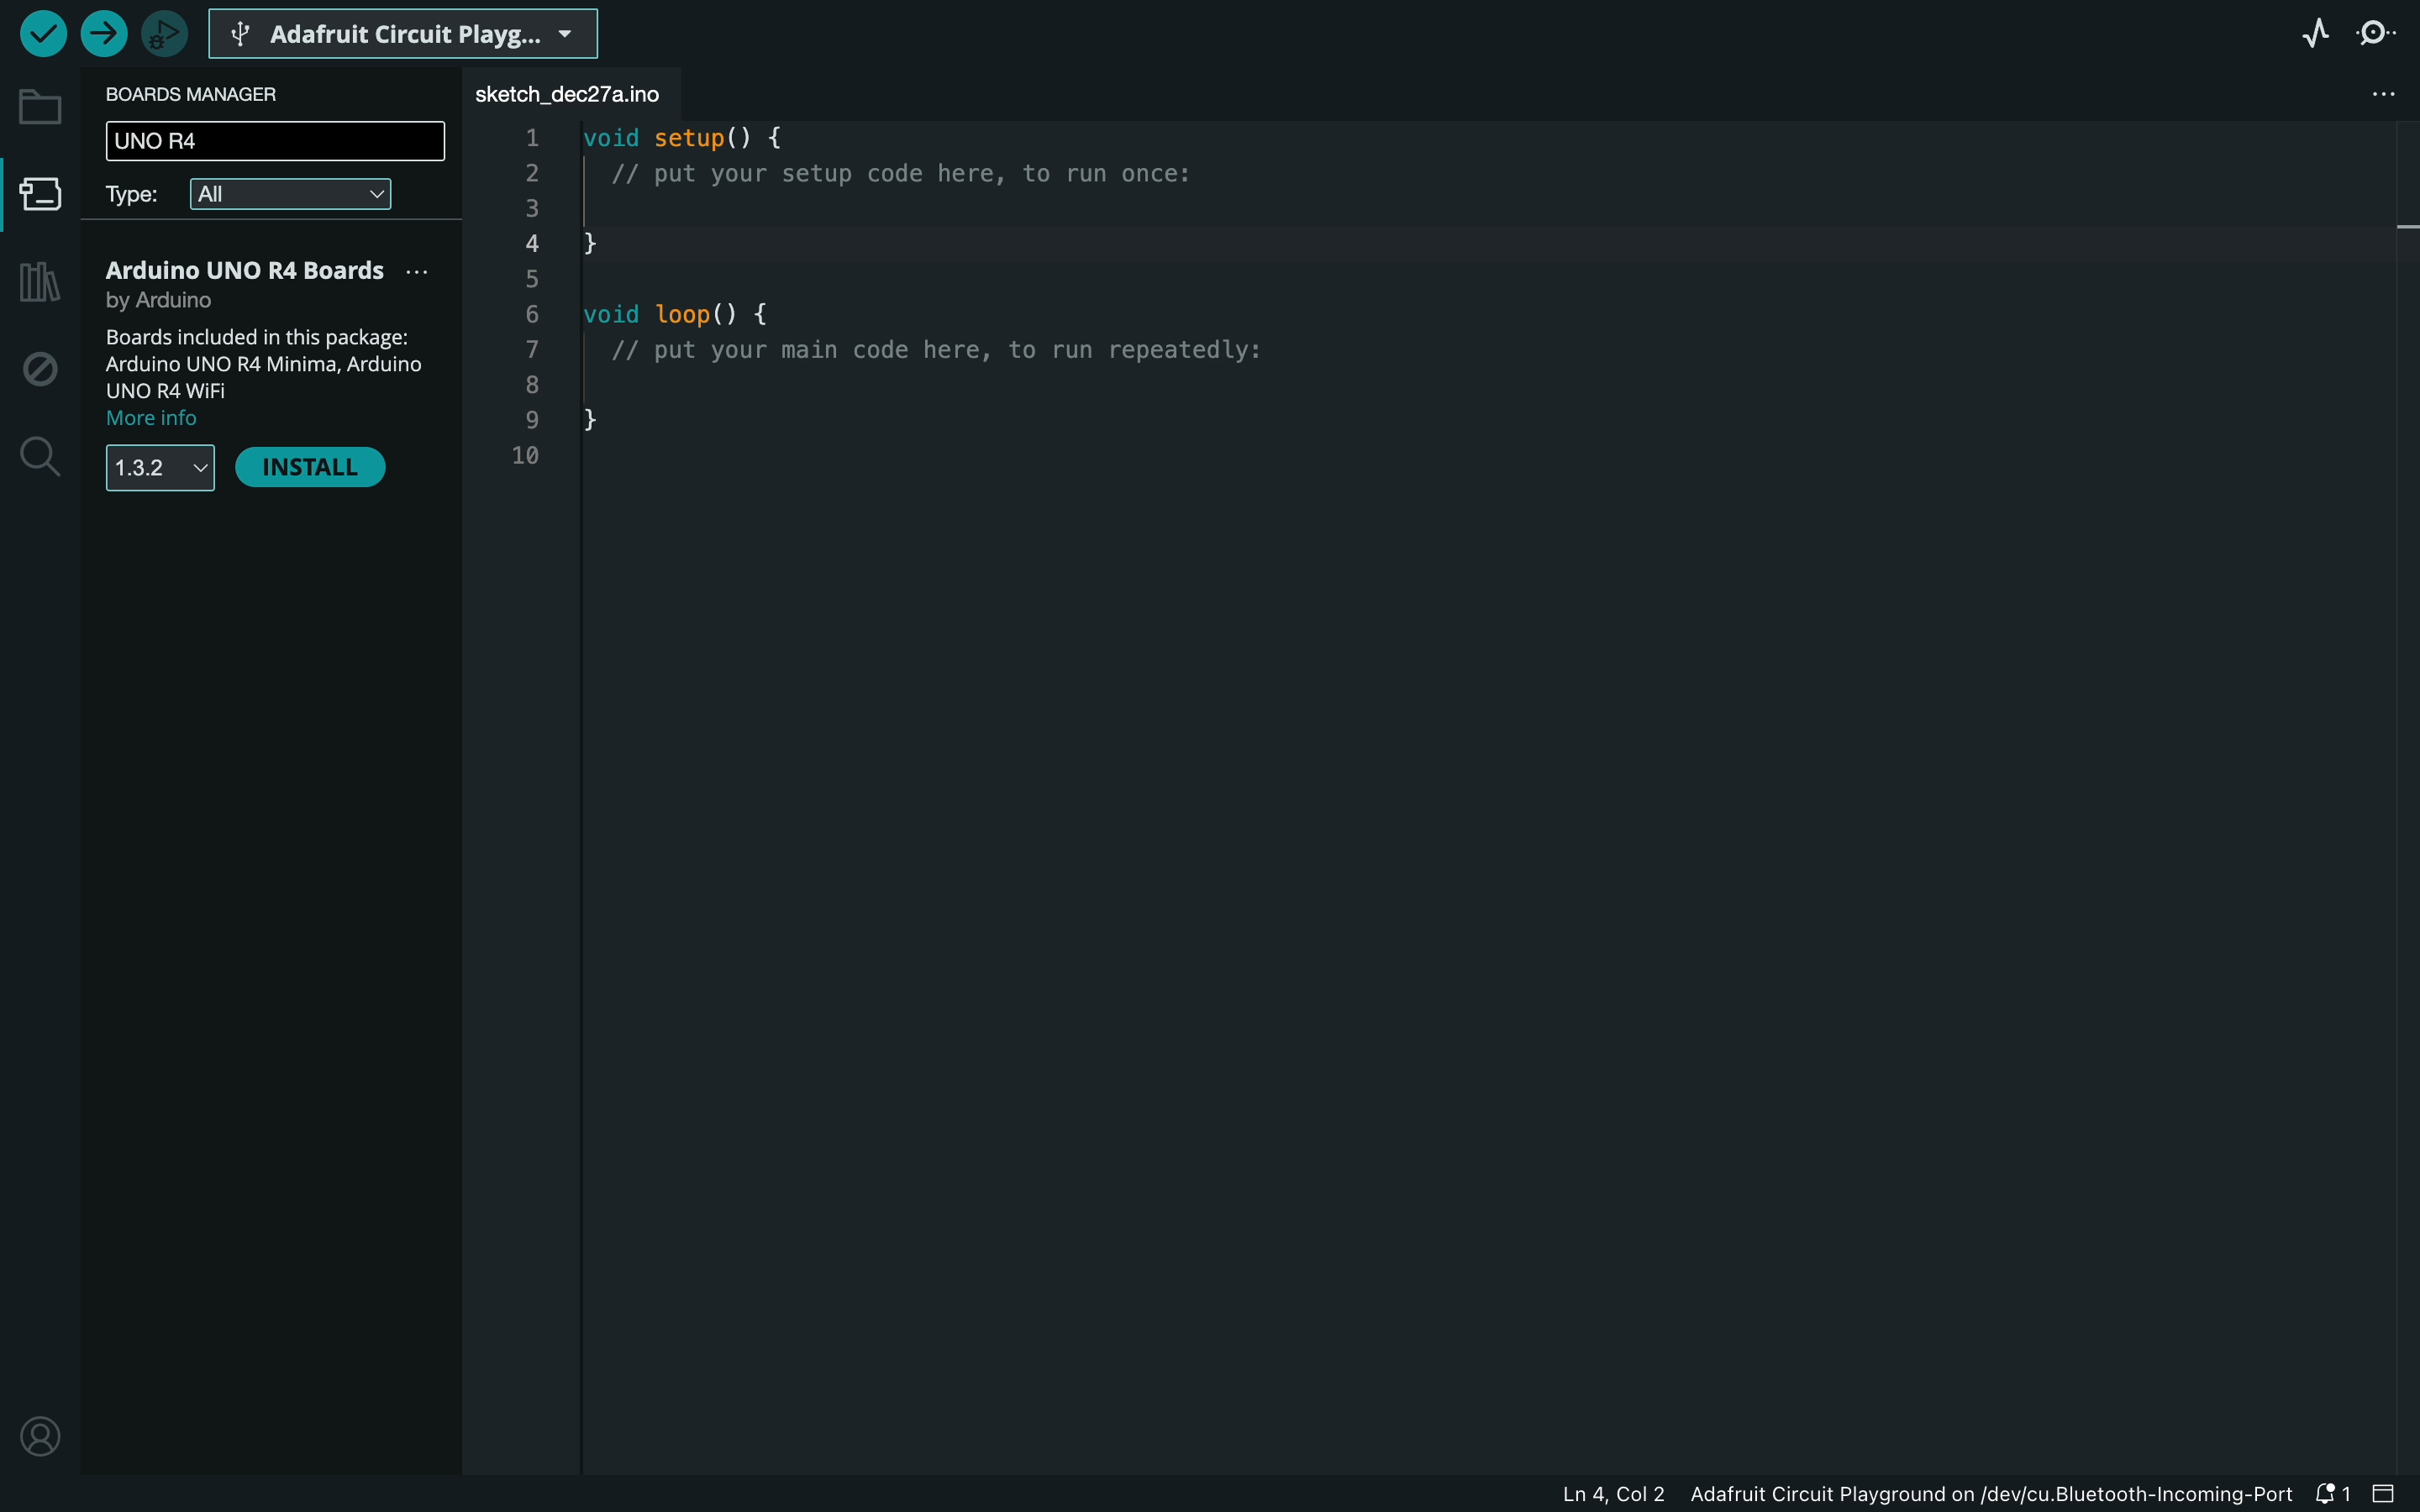 The height and width of the screenshot is (1512, 2420). Describe the element at coordinates (168, 420) in the screenshot. I see `more info` at that location.